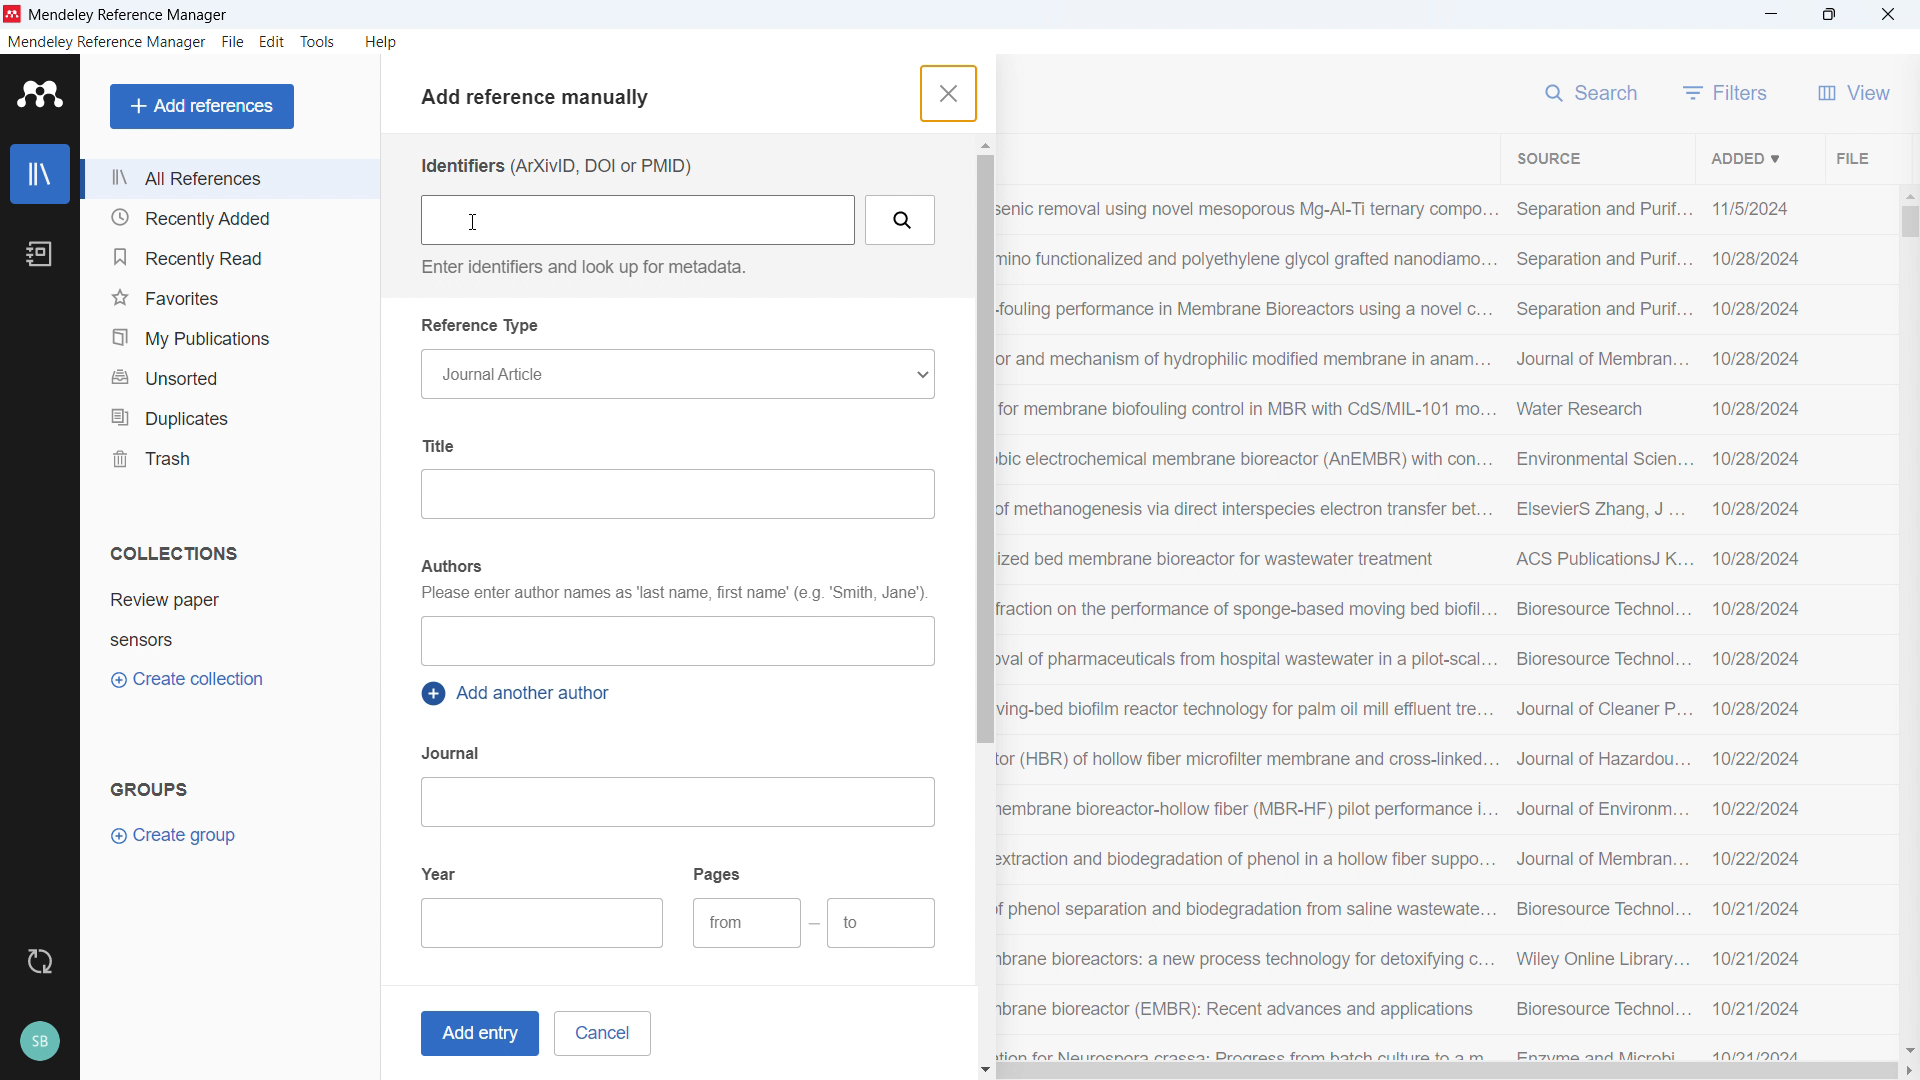 This screenshot has height=1080, width=1920. I want to click on help , so click(382, 42).